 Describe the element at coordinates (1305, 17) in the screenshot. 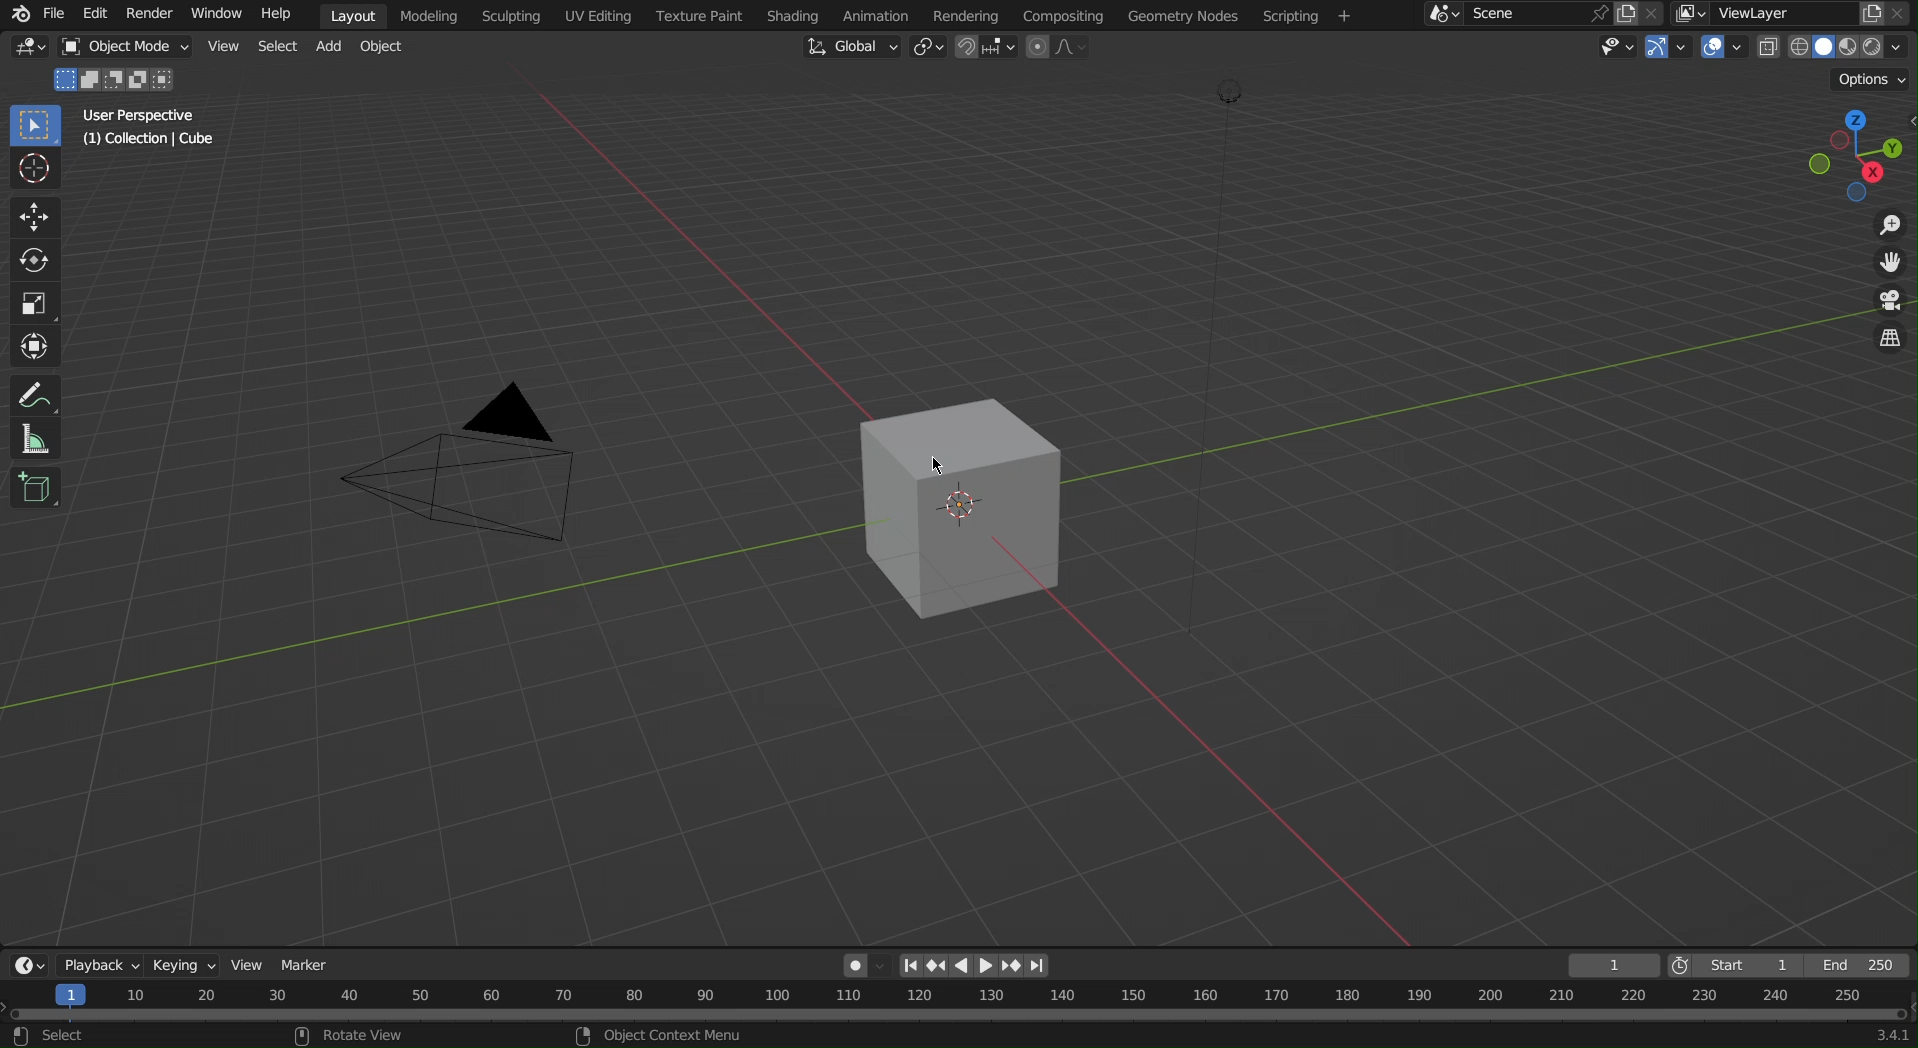

I see `Scripting` at that location.